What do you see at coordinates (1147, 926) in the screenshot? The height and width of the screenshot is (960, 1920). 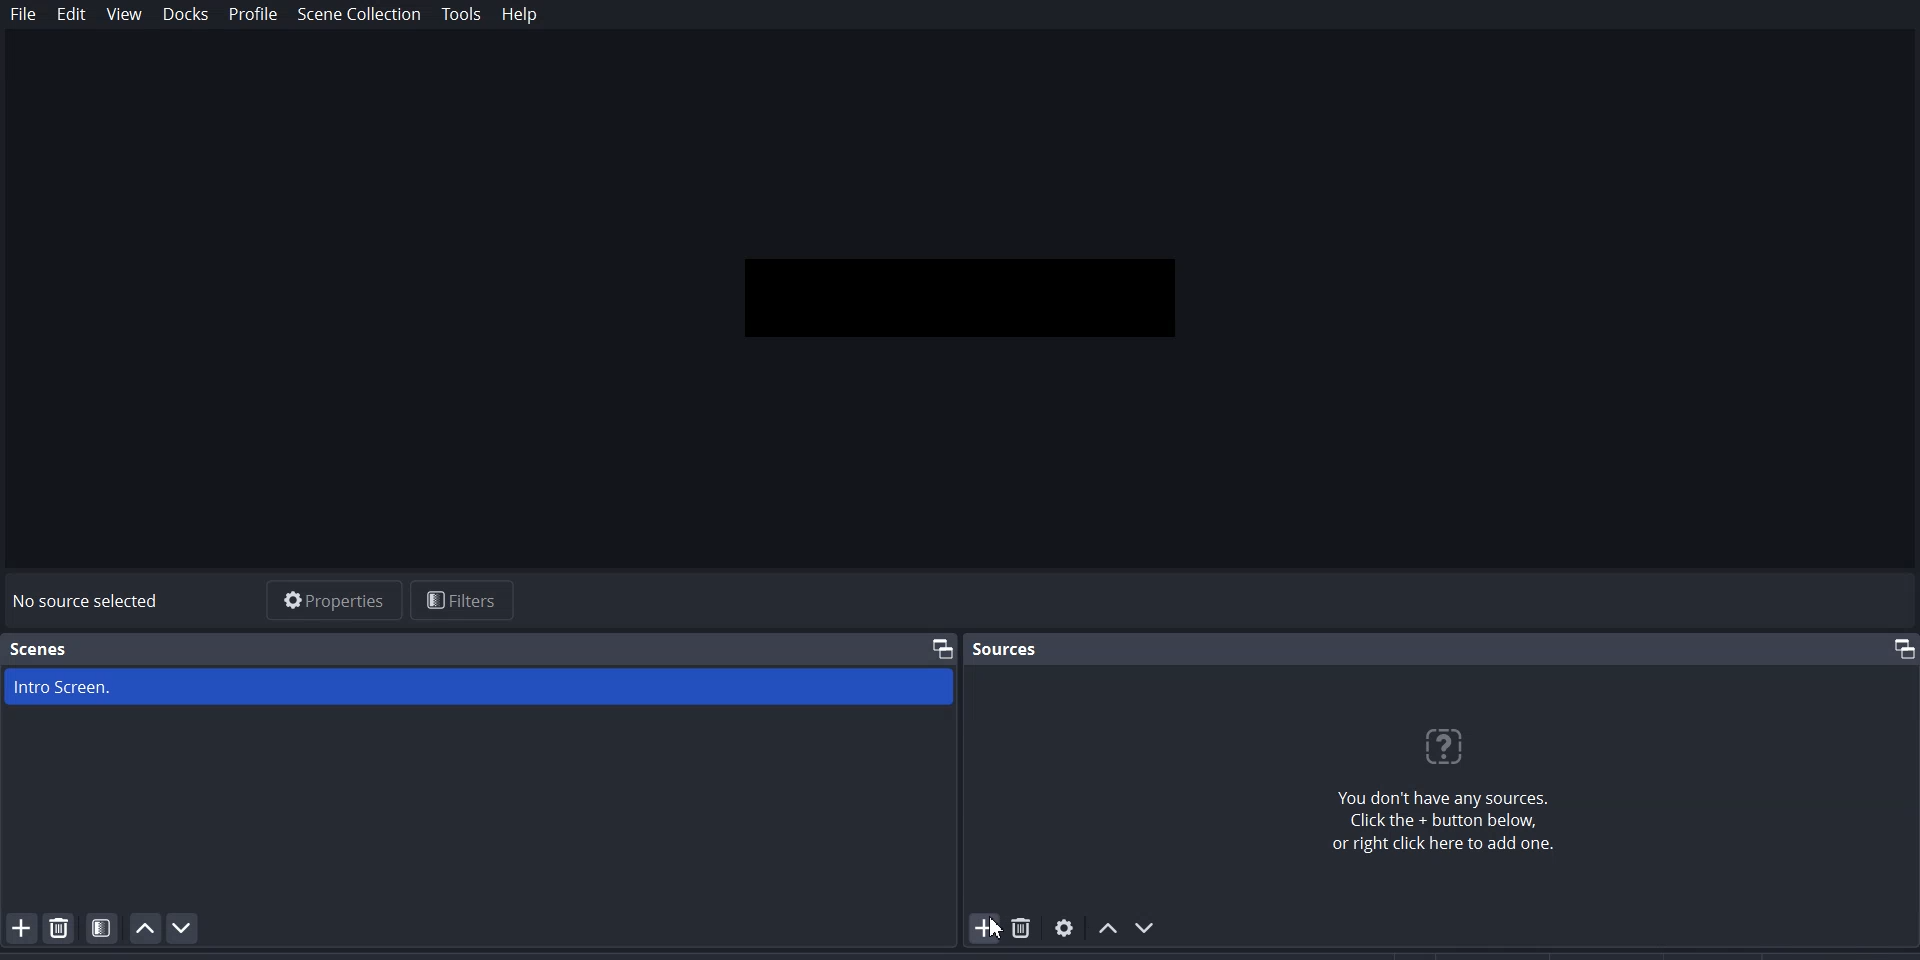 I see `Move Source Down` at bounding box center [1147, 926].